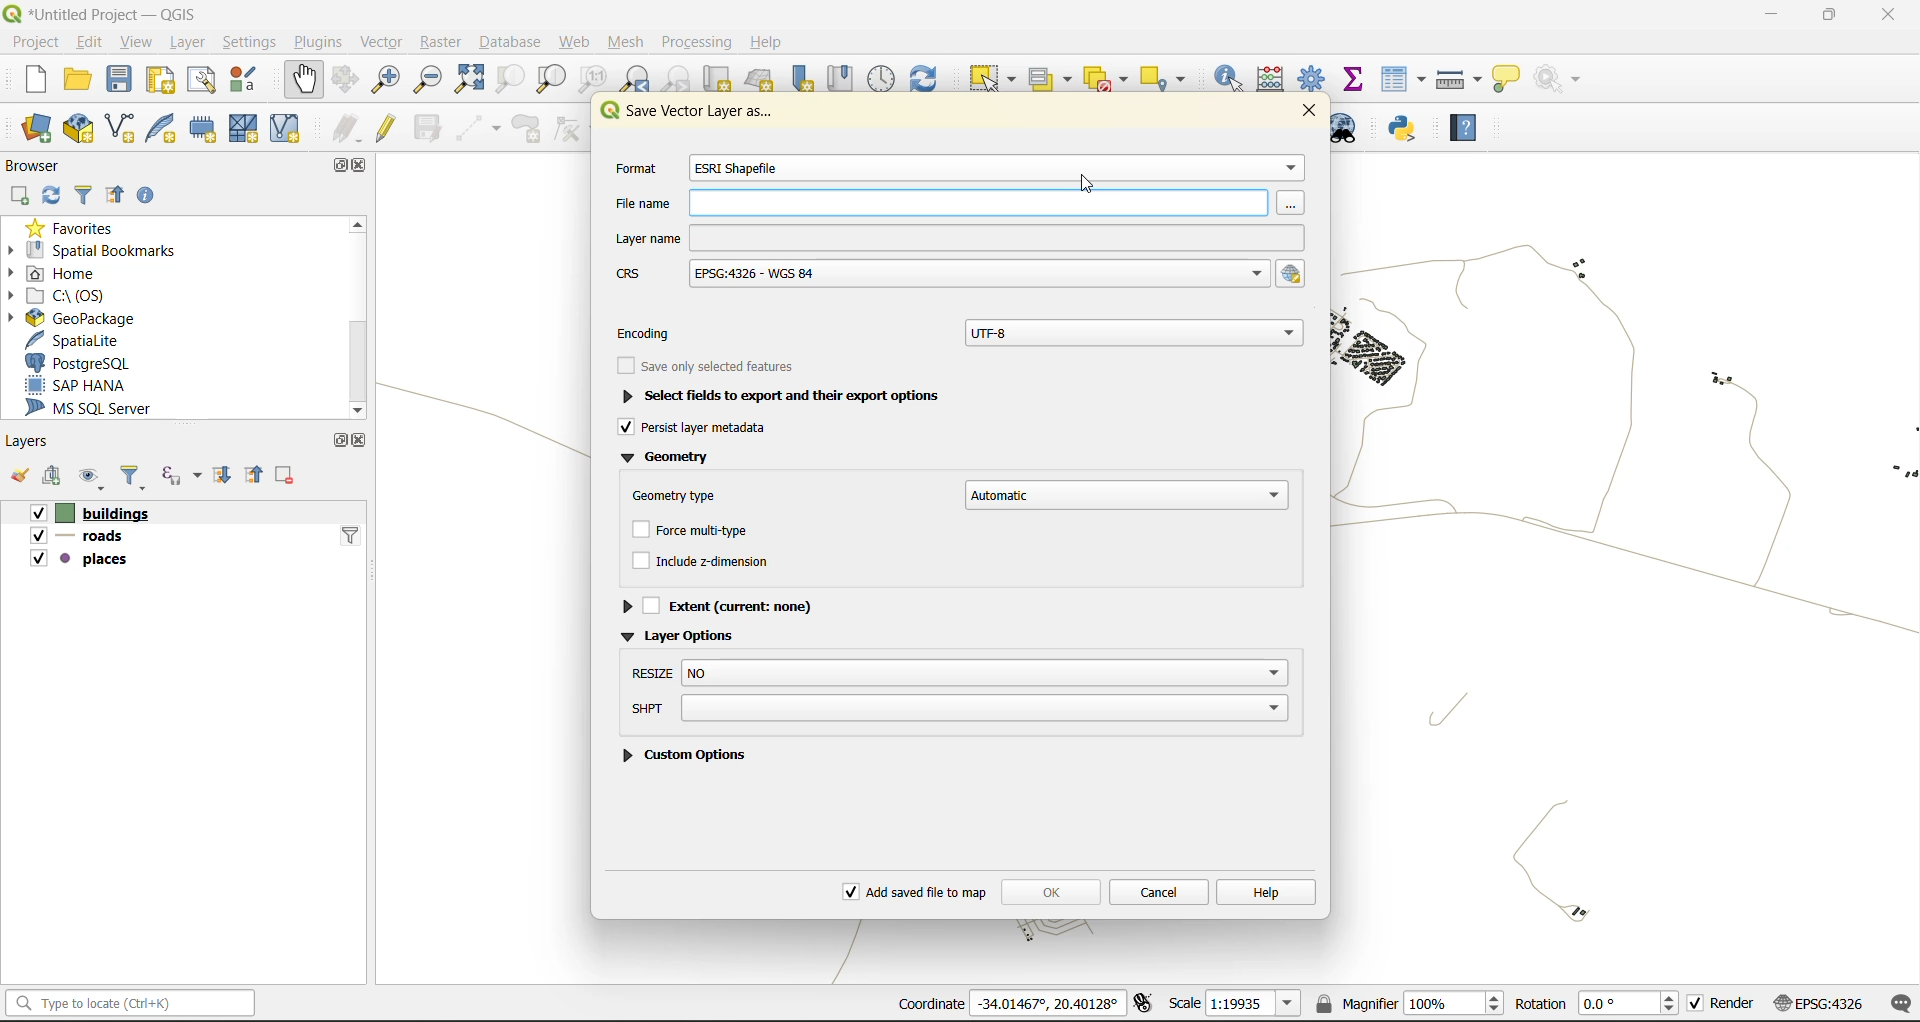 This screenshot has width=1920, height=1022. What do you see at coordinates (958, 237) in the screenshot?
I see `layer name` at bounding box center [958, 237].